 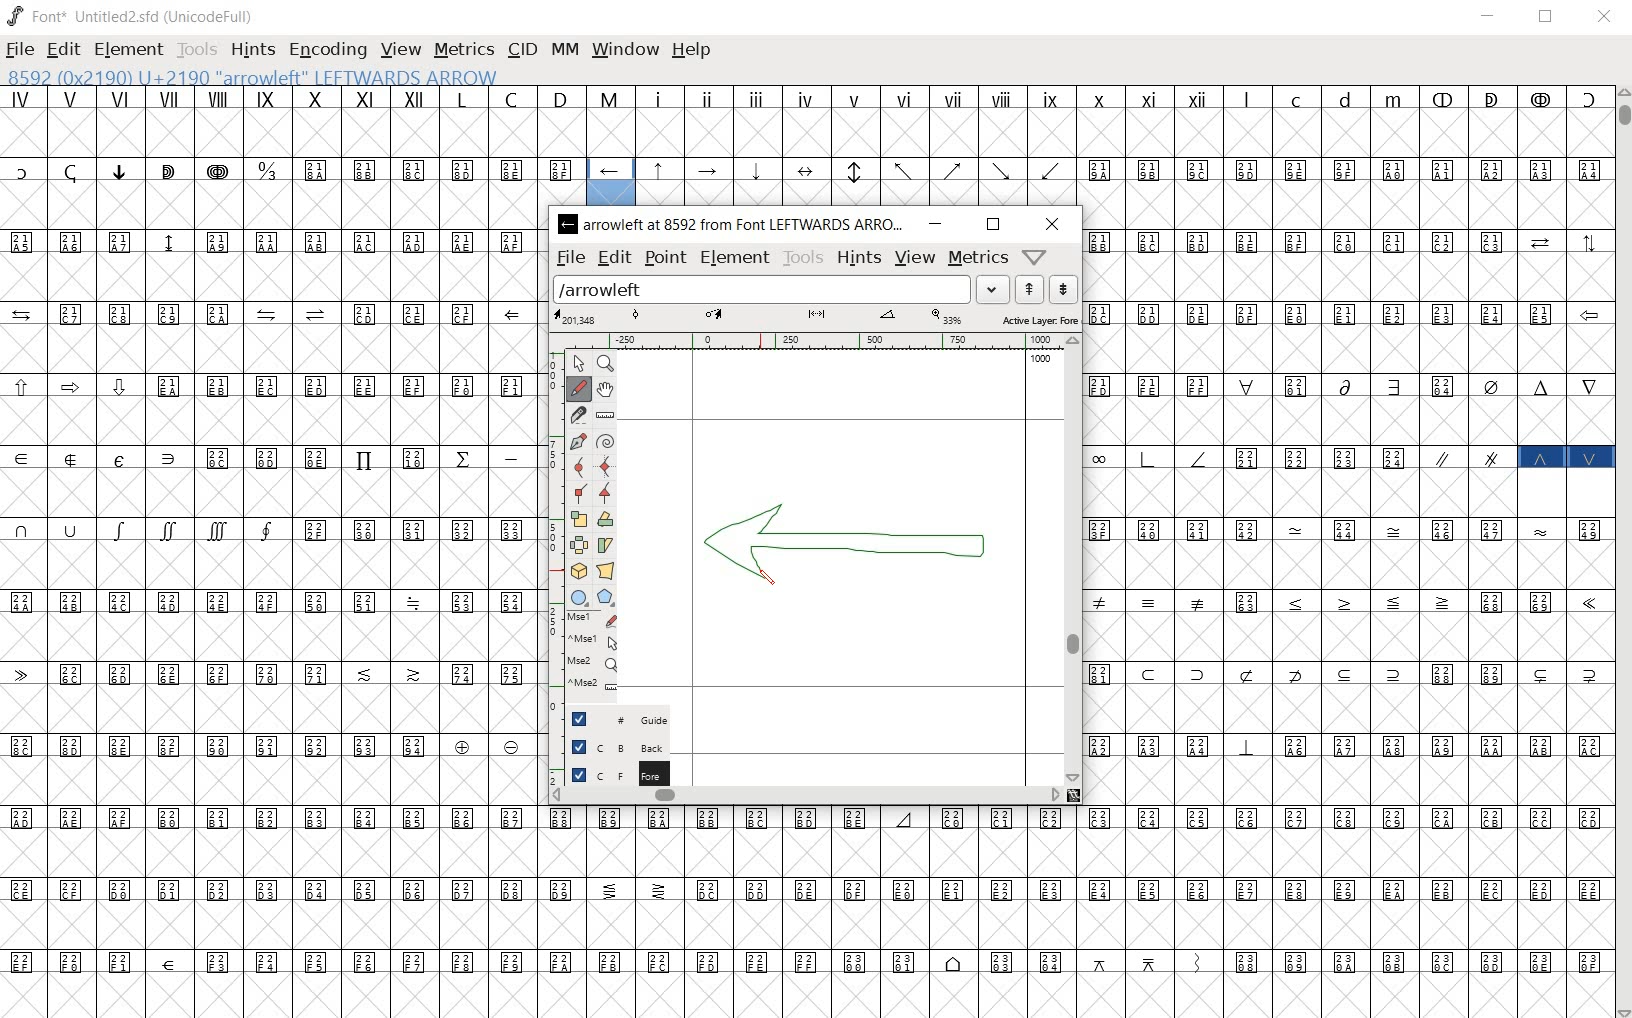 What do you see at coordinates (586, 655) in the screenshot?
I see `cursor events on the opened outline window` at bounding box center [586, 655].